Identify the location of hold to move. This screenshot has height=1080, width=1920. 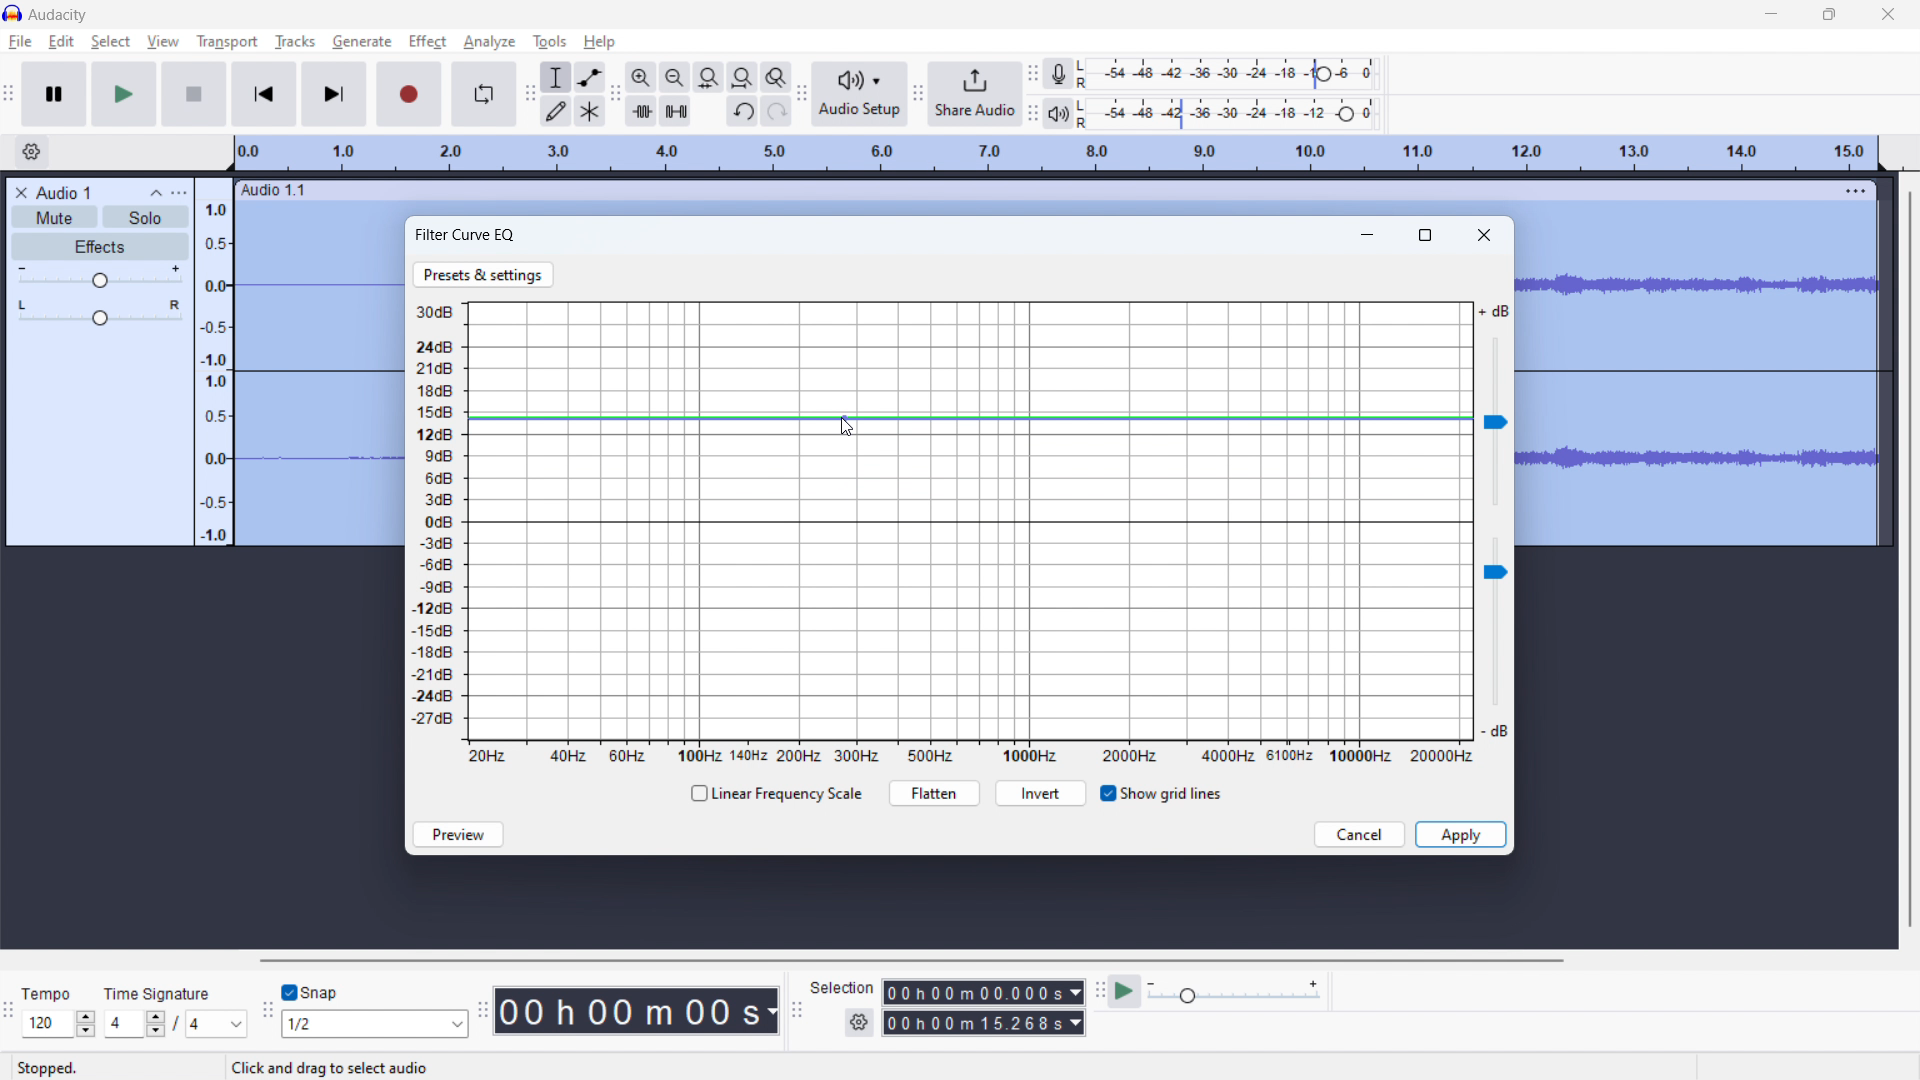
(1035, 191).